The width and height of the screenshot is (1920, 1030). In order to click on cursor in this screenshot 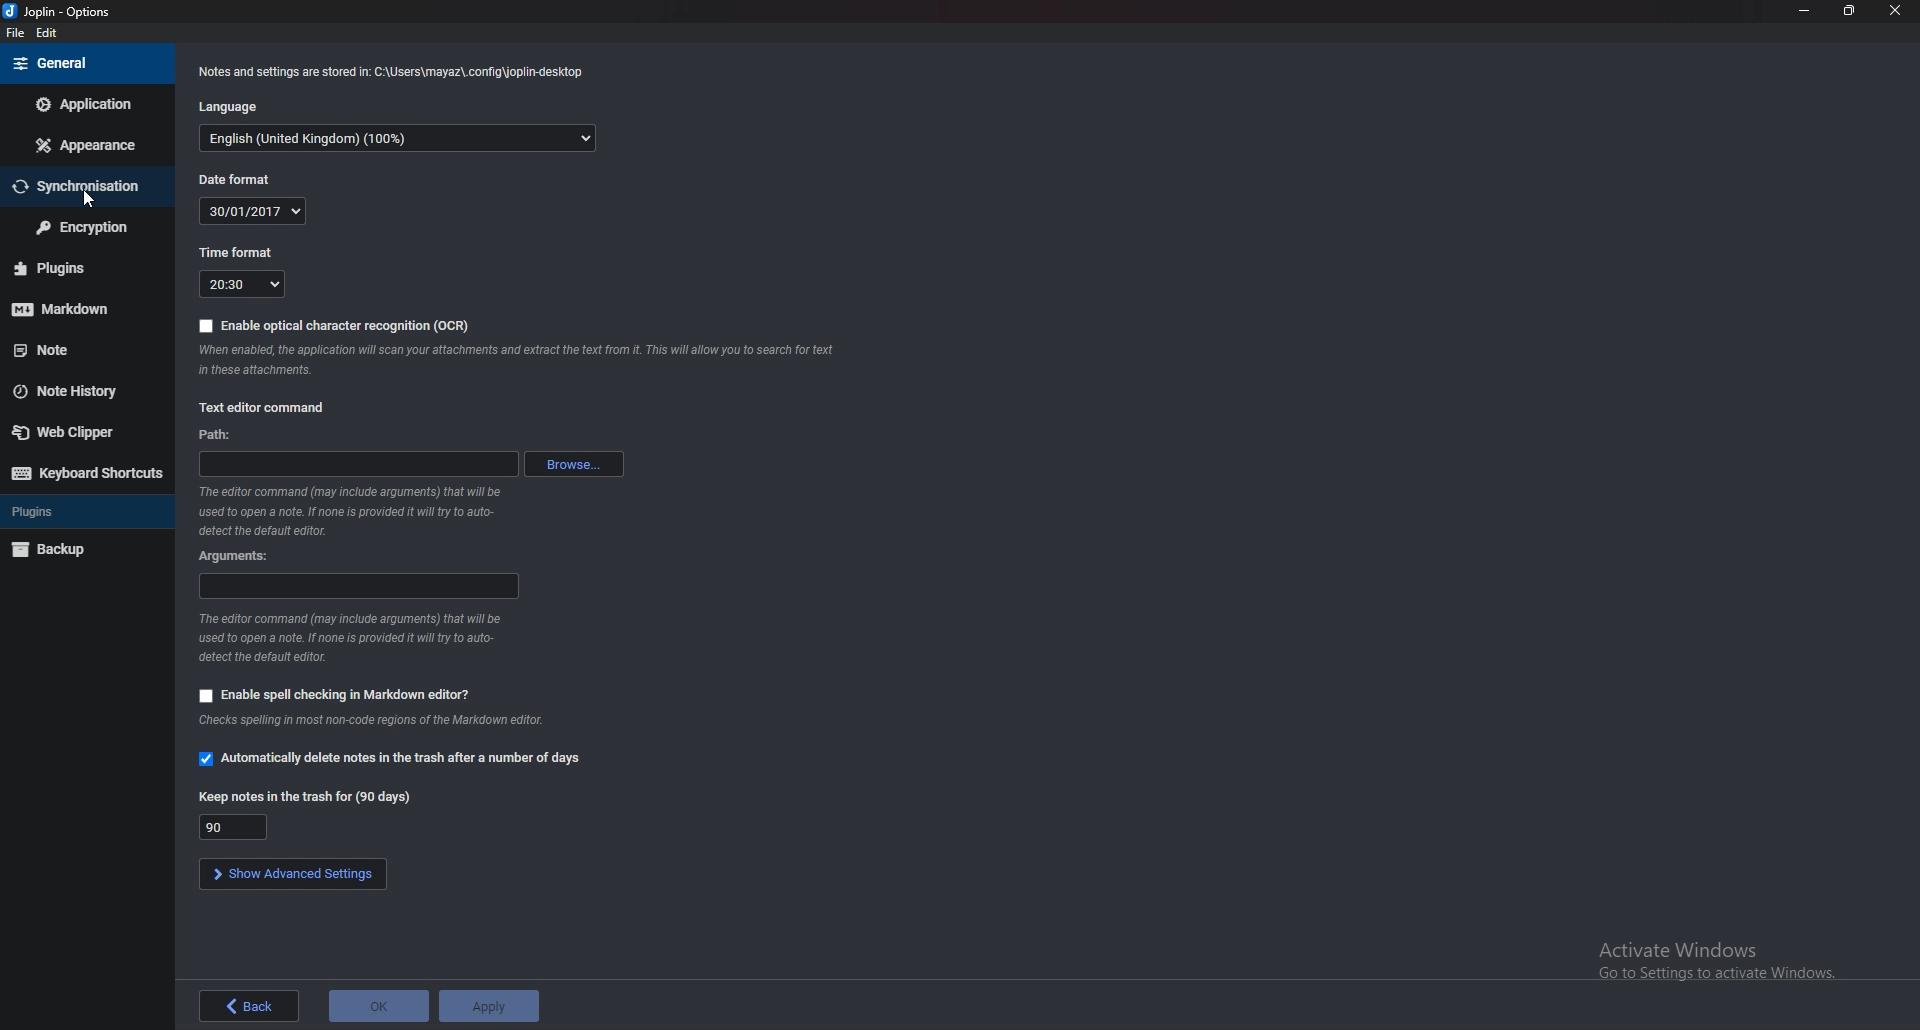, I will do `click(91, 202)`.